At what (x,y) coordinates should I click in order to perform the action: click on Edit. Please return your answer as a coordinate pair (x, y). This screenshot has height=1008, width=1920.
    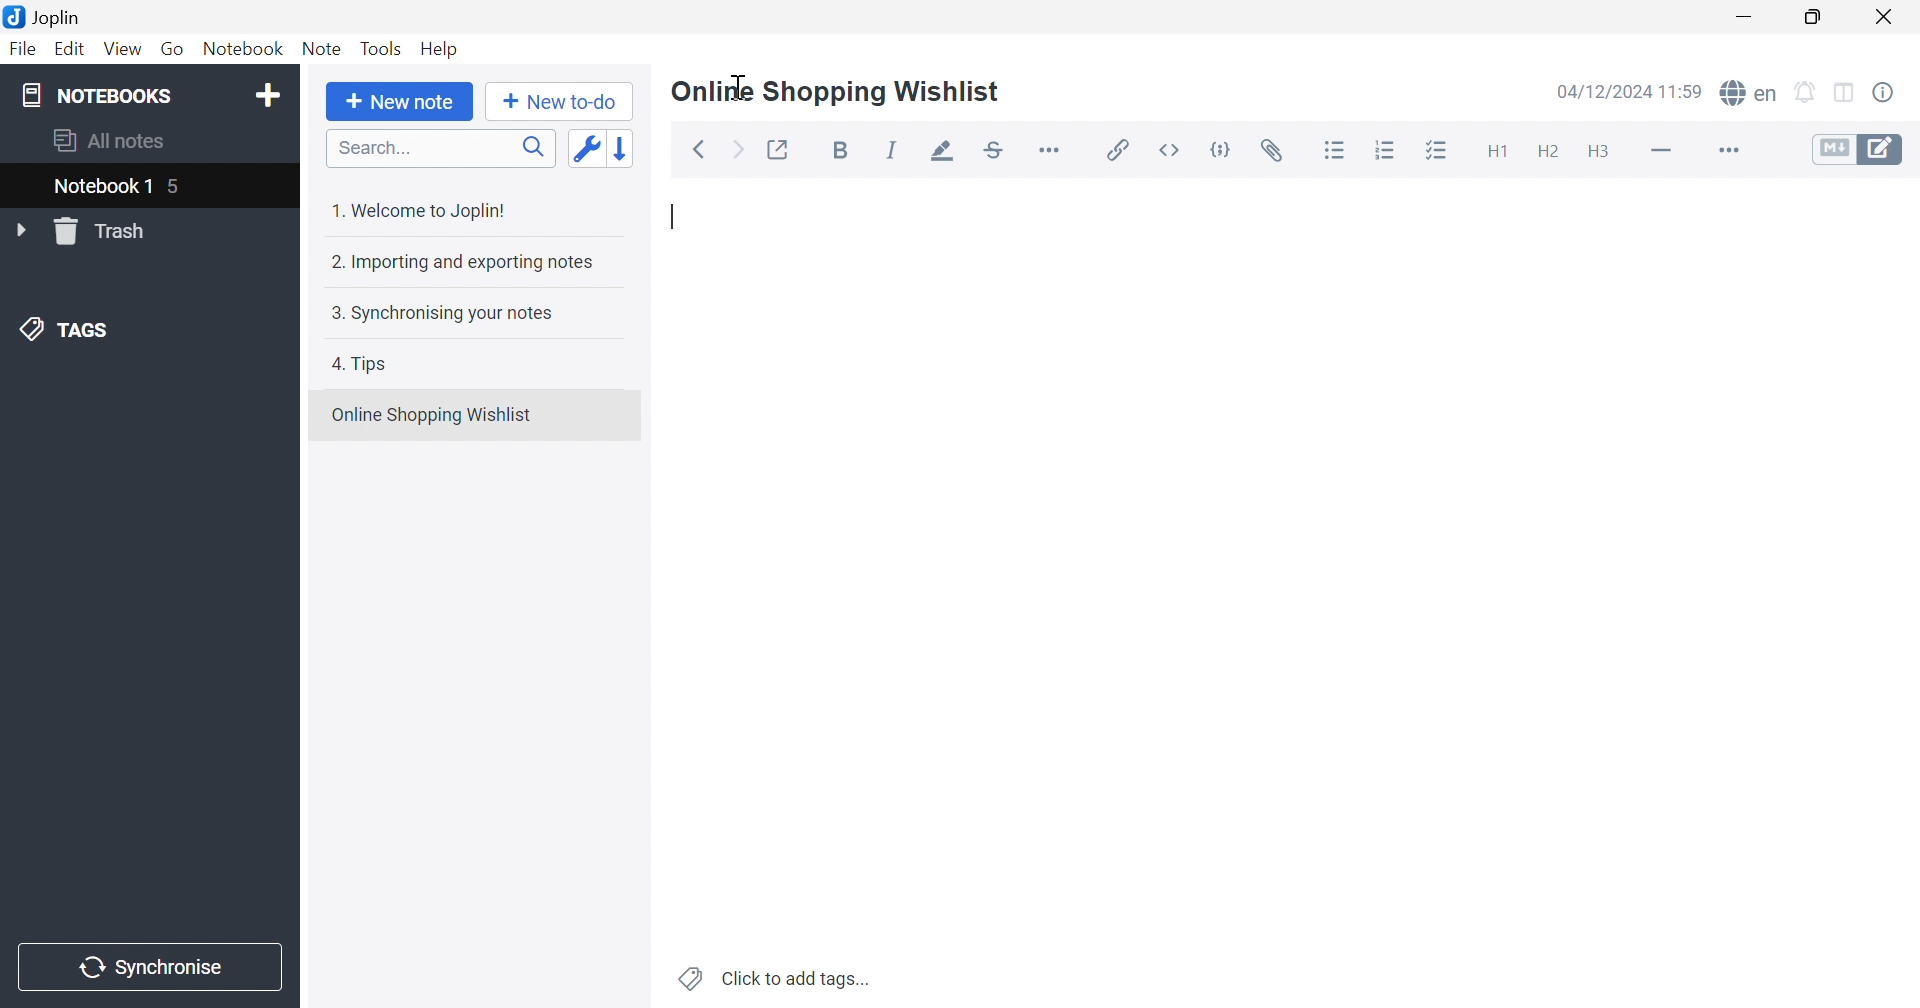
    Looking at the image, I should click on (71, 49).